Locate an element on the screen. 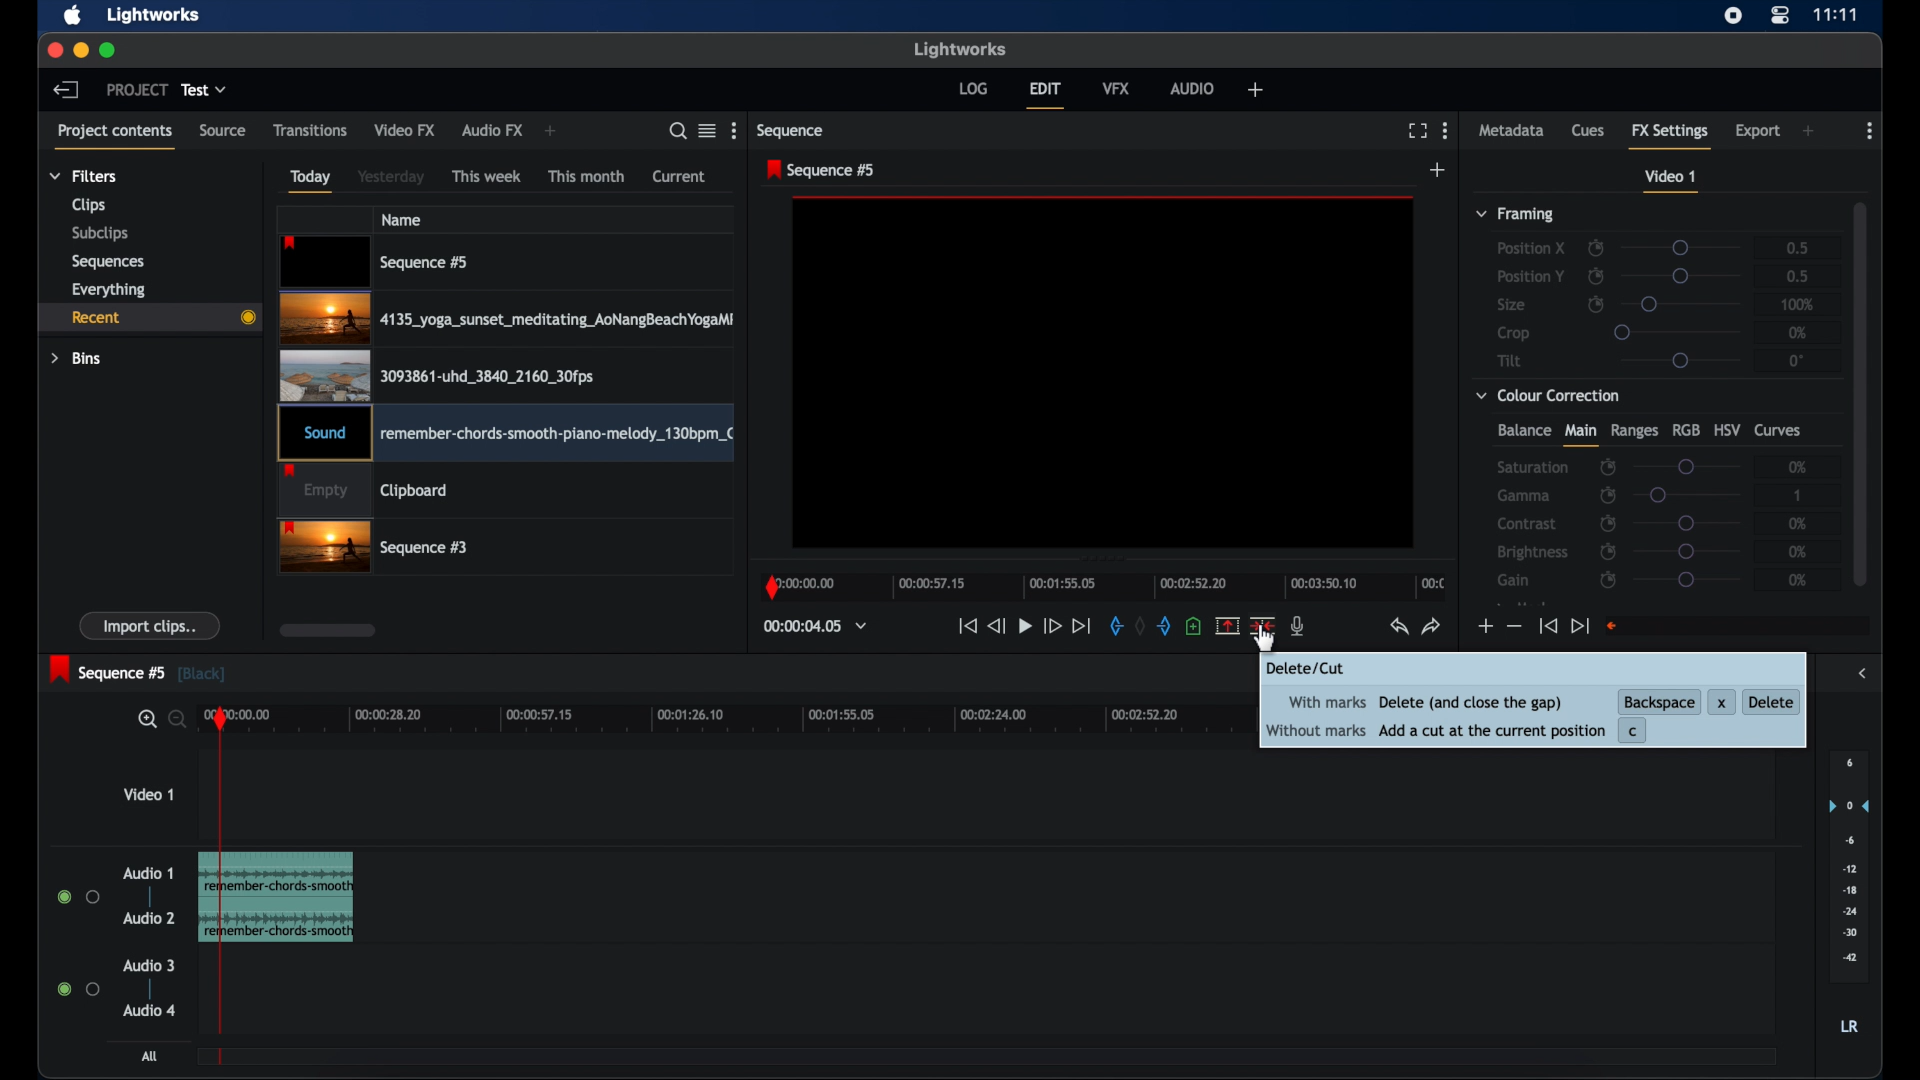 Image resolution: width=1920 pixels, height=1080 pixels. jump to start is located at coordinates (1548, 626).